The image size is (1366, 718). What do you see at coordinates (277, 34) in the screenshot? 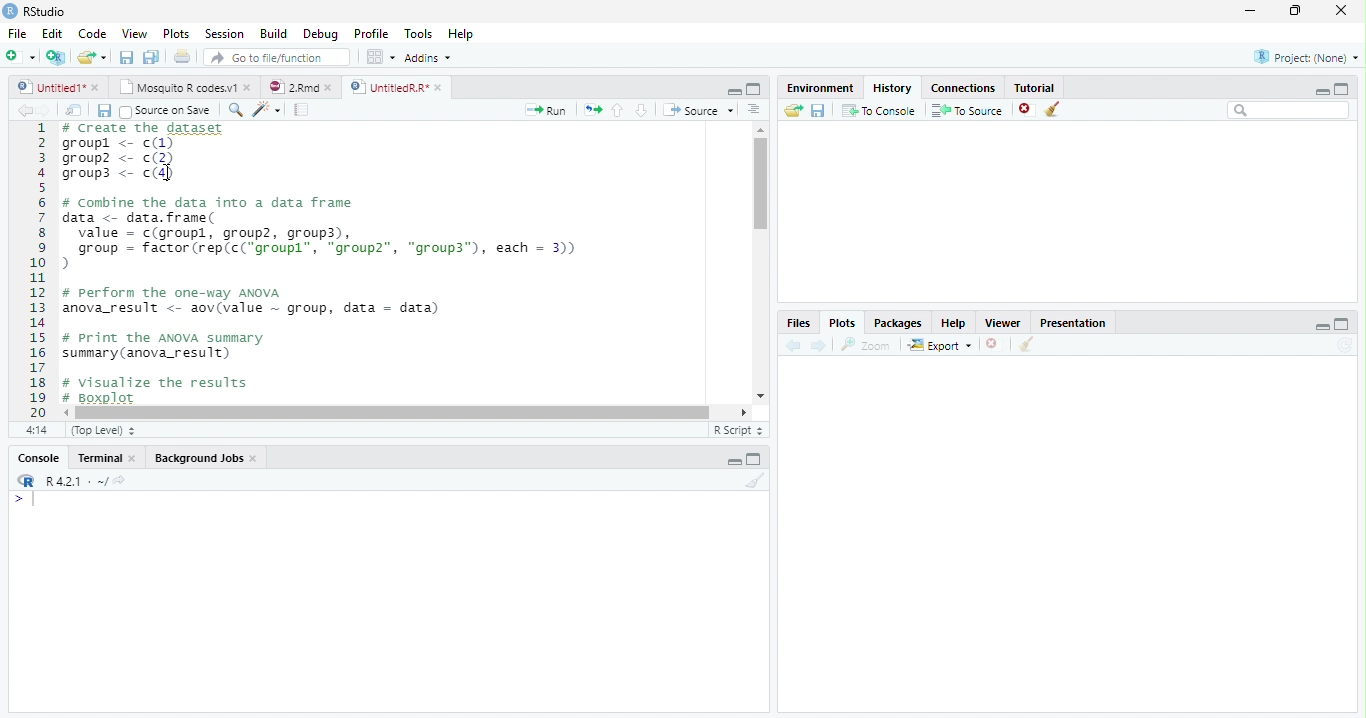
I see `Build` at bounding box center [277, 34].